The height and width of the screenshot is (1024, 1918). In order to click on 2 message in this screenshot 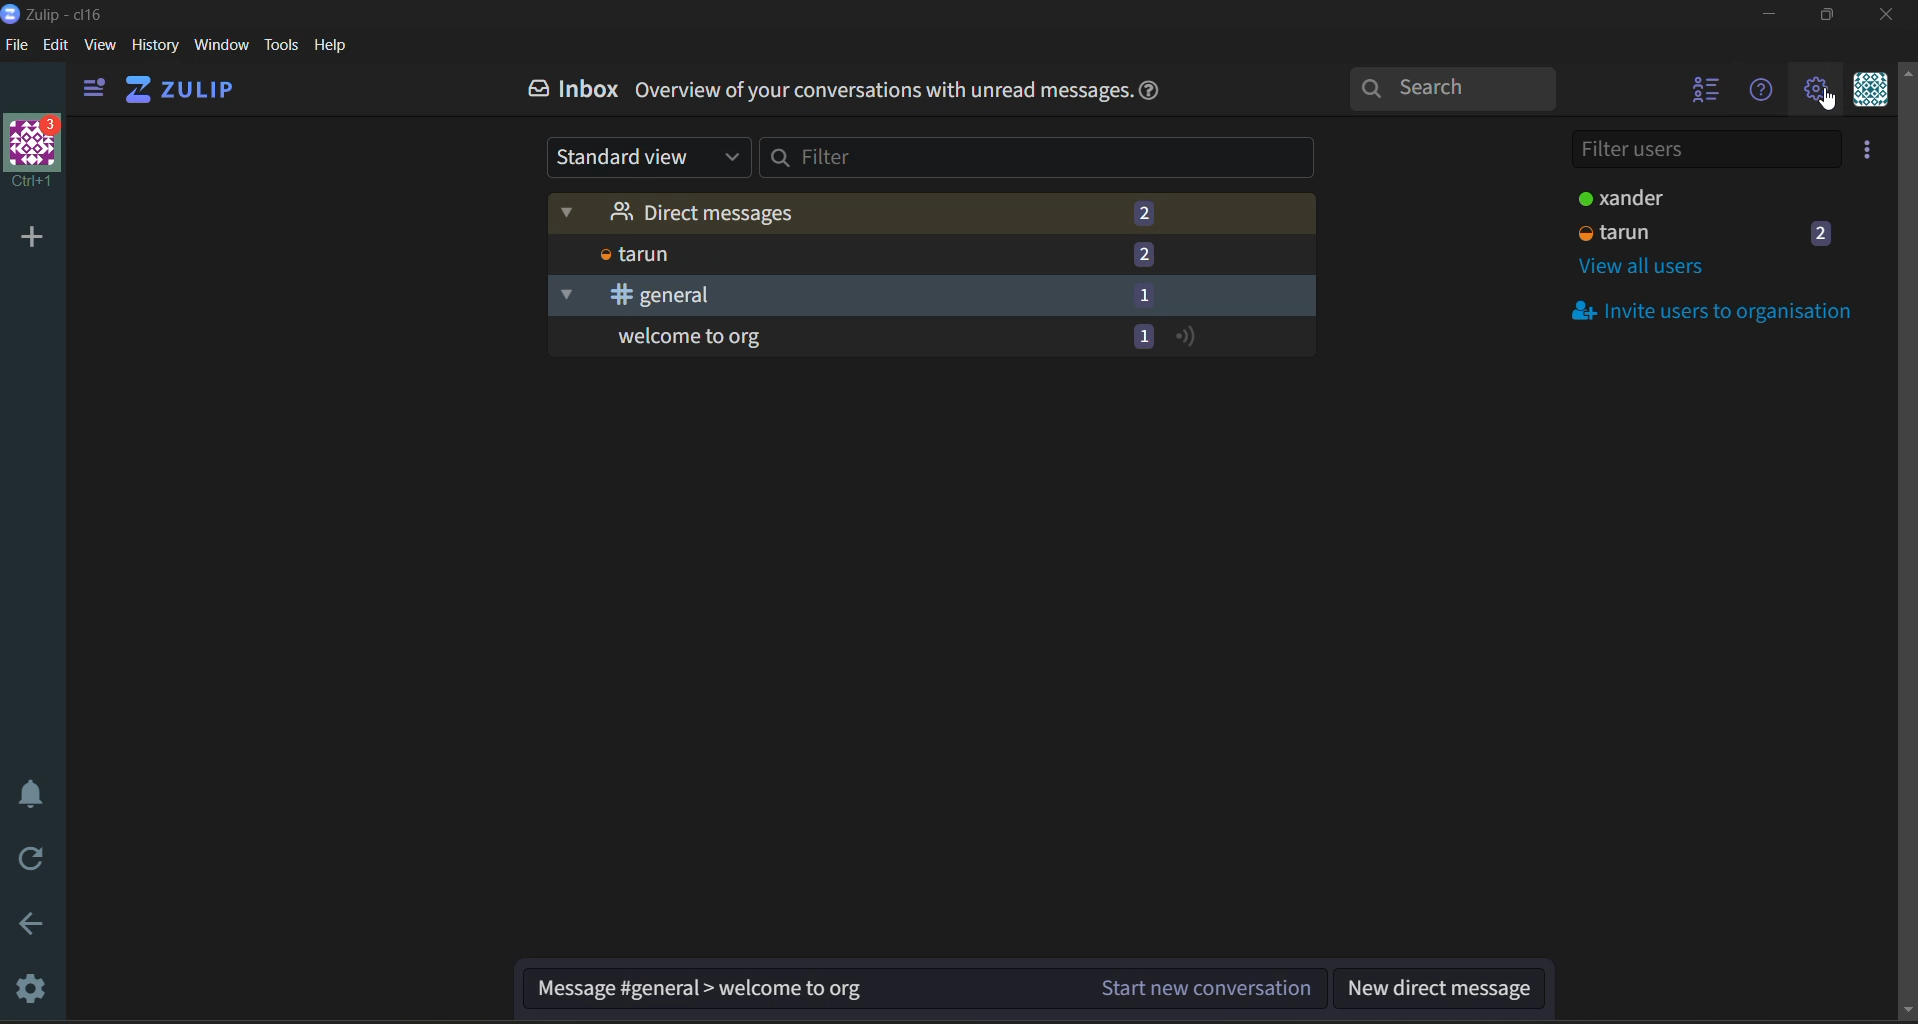, I will do `click(1144, 211)`.